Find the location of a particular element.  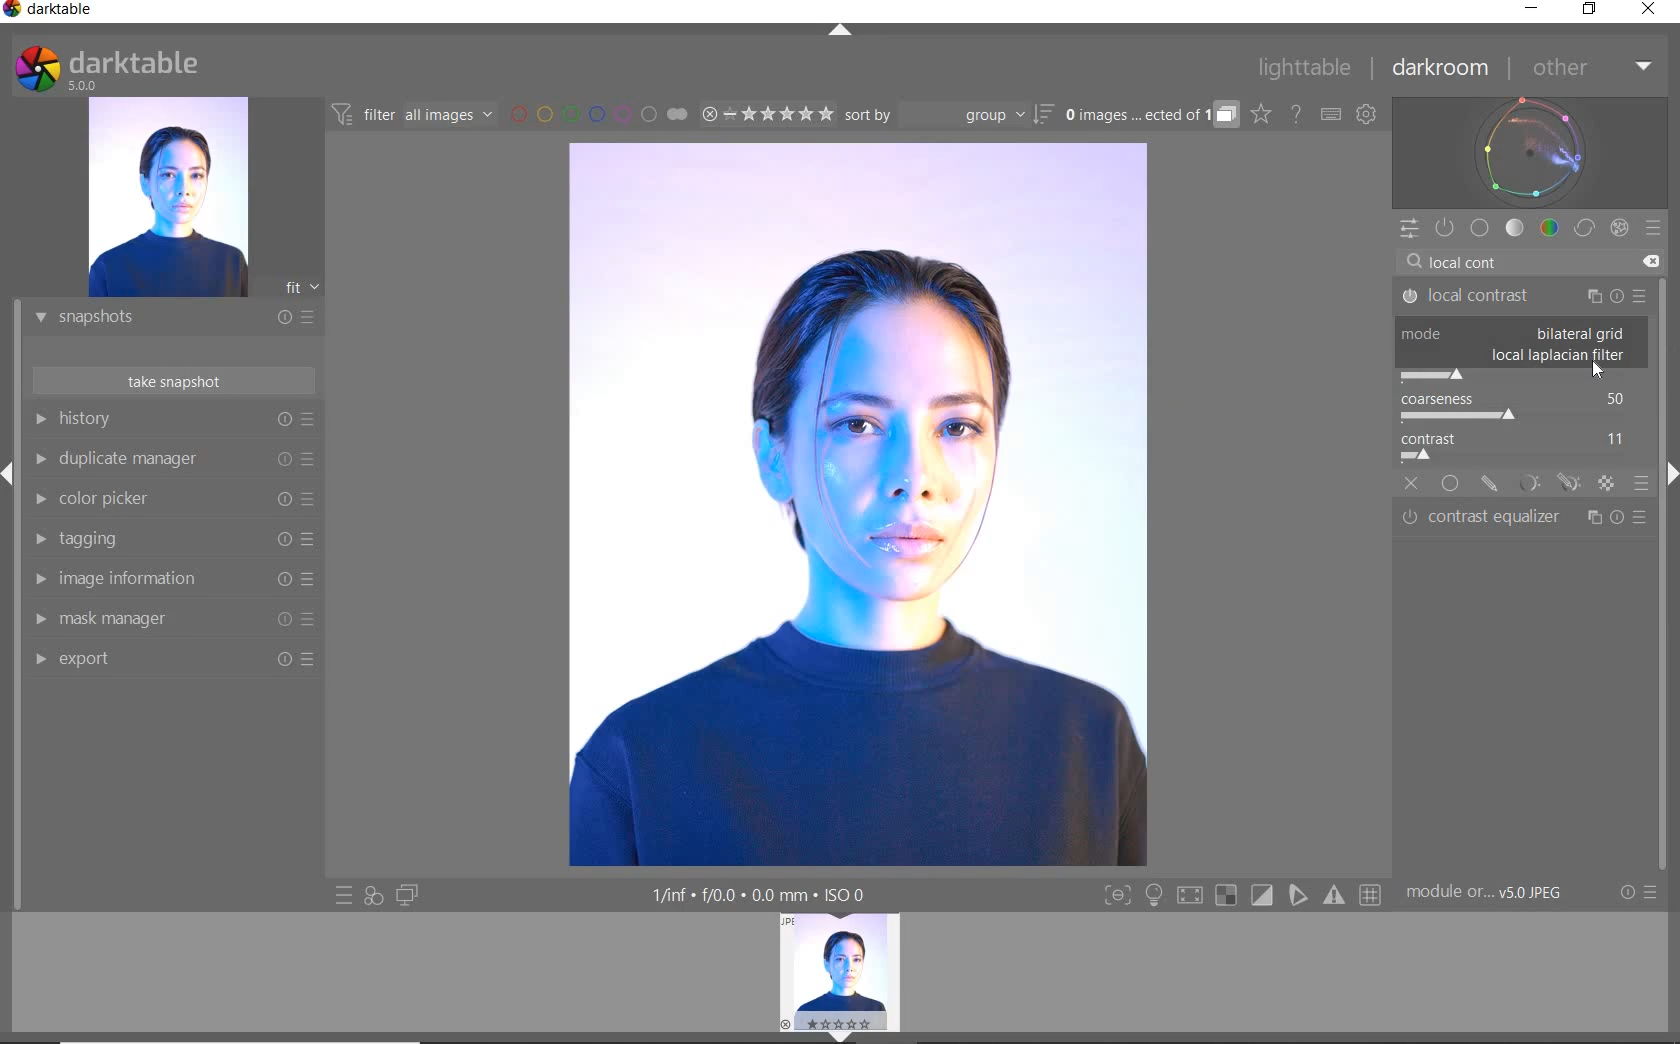

Contrast Equalizer is located at coordinates (1524, 520).